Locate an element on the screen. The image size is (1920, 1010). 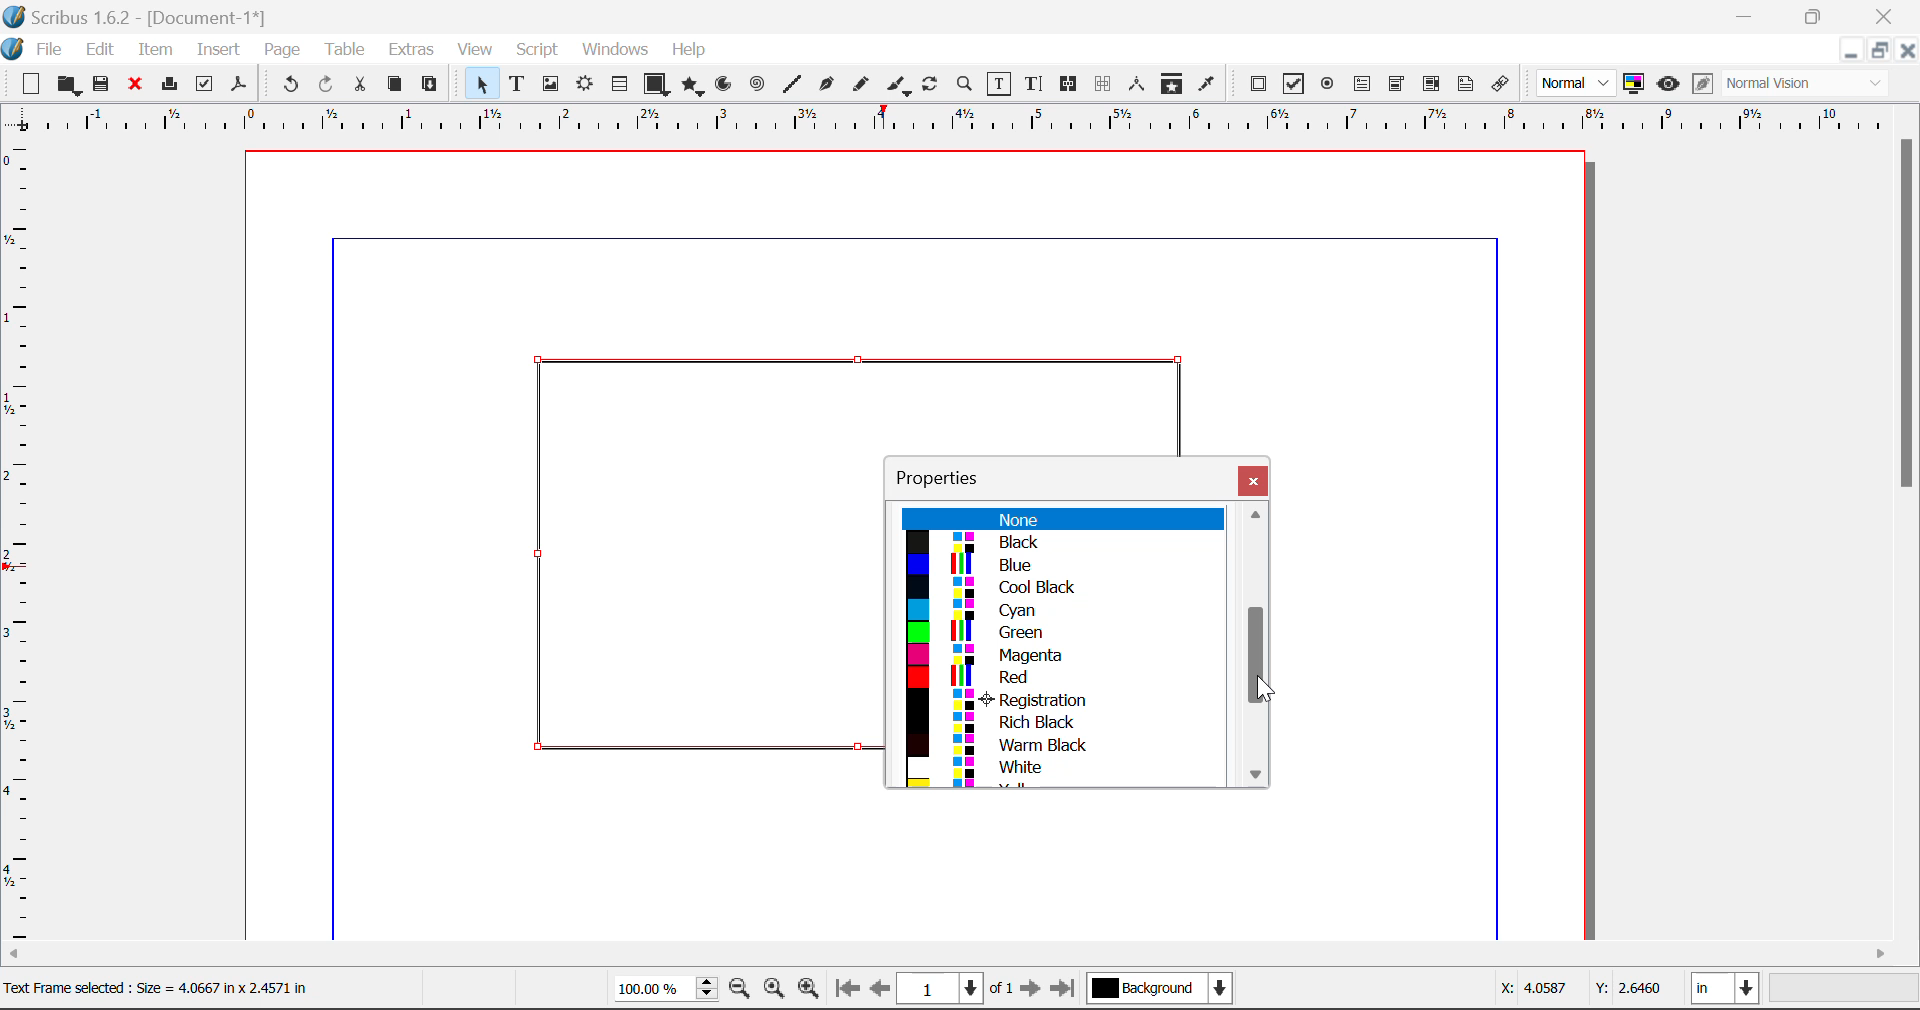
Freehand Line is located at coordinates (859, 85).